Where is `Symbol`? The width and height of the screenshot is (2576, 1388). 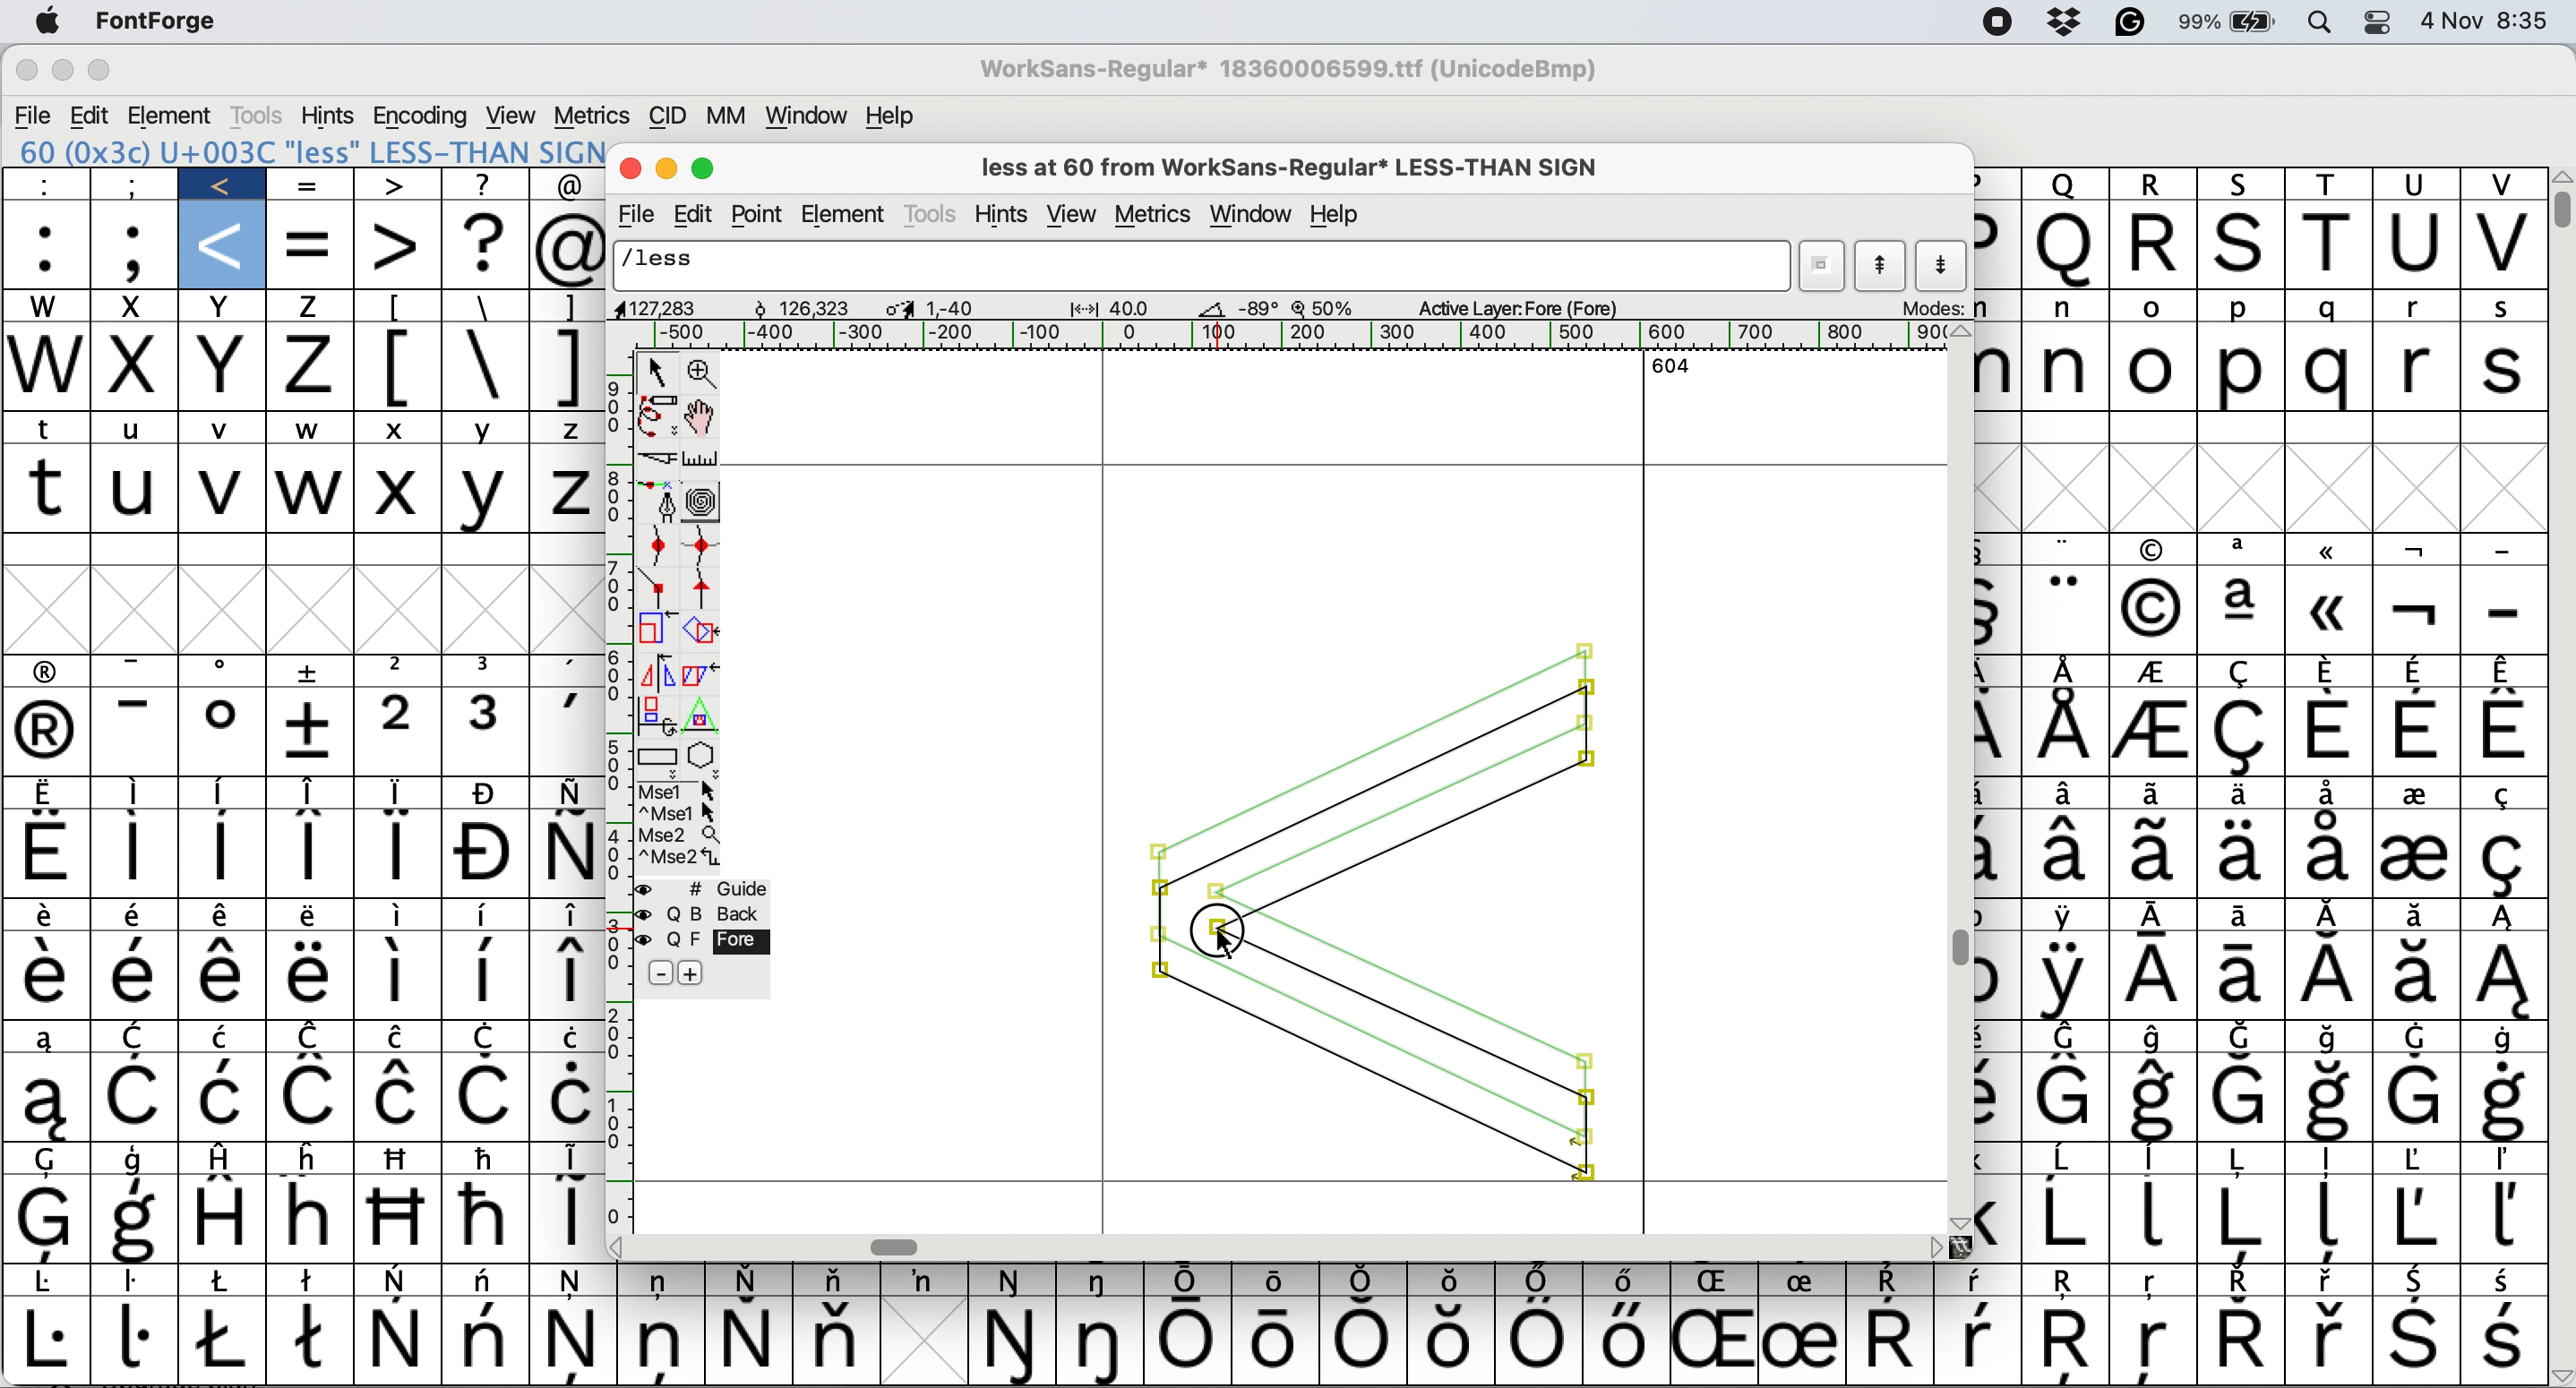
Symbol is located at coordinates (2504, 855).